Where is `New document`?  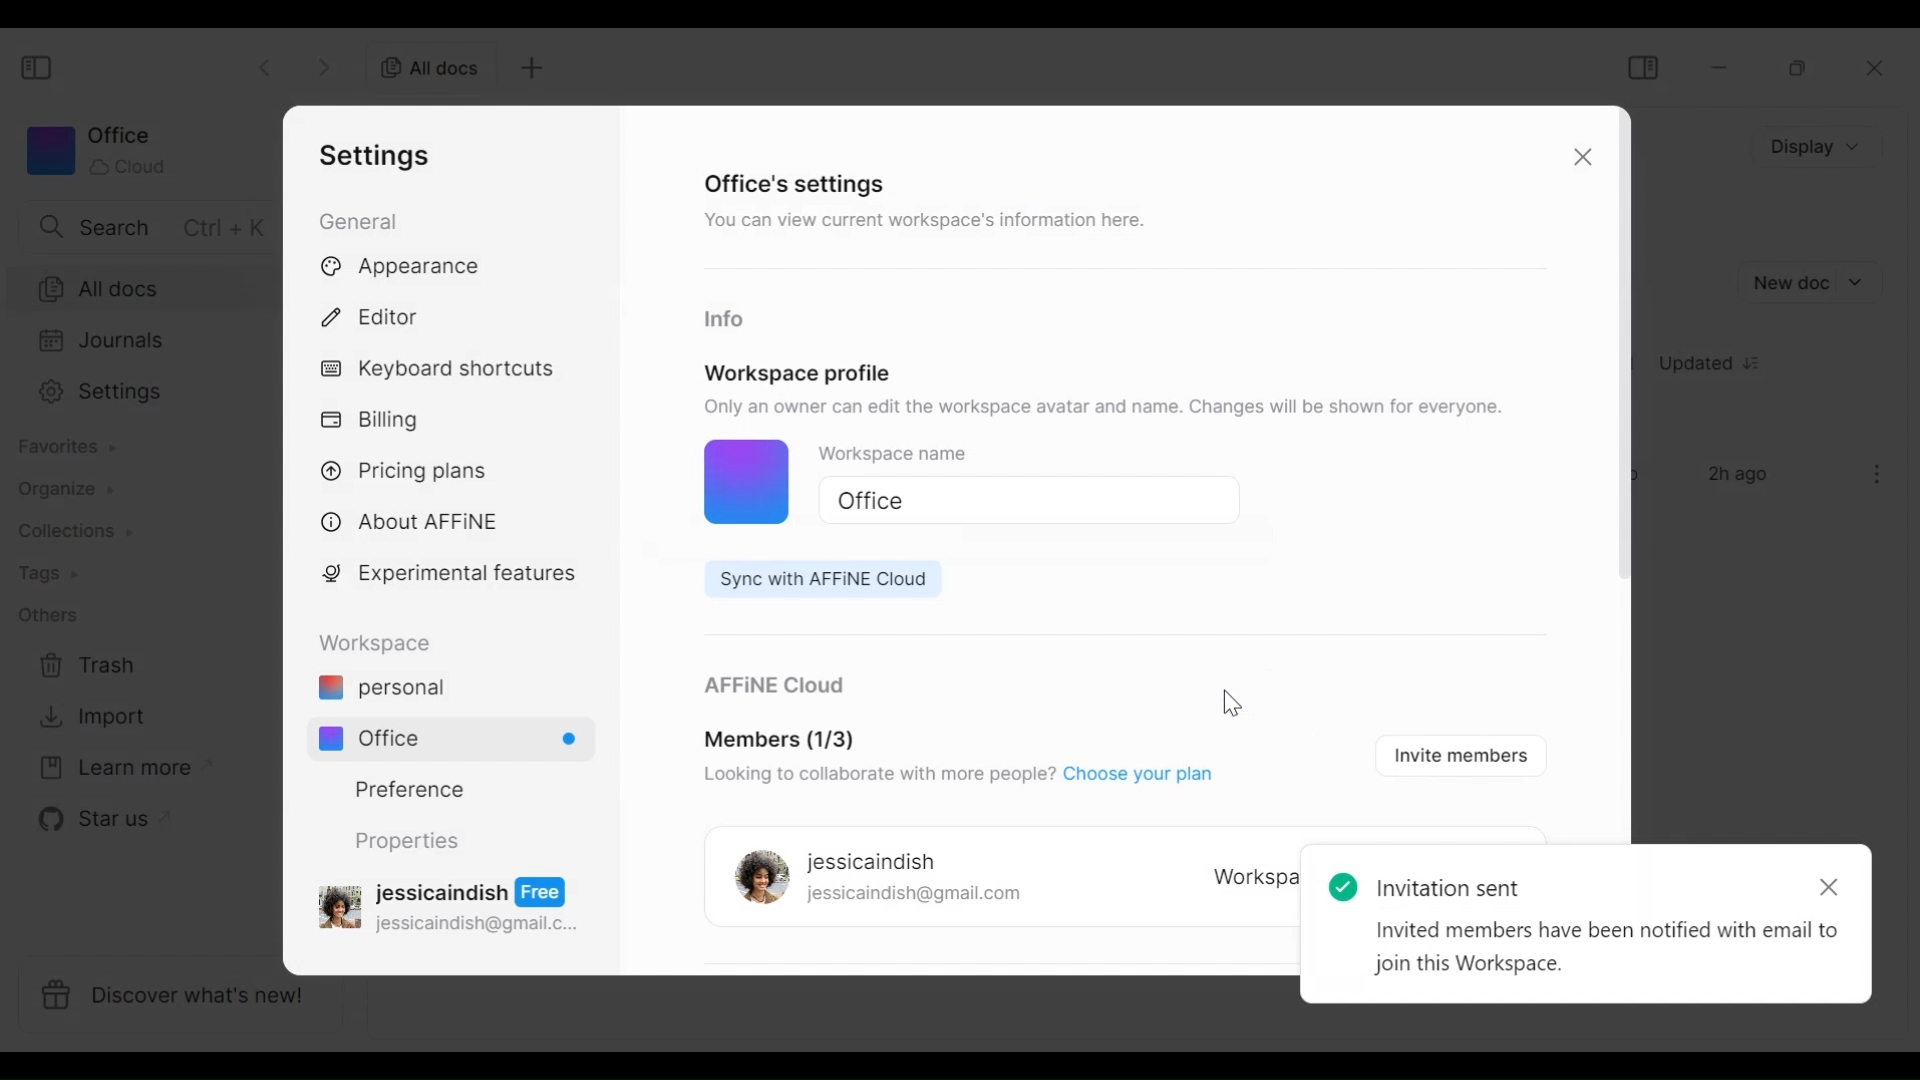
New document is located at coordinates (1809, 283).